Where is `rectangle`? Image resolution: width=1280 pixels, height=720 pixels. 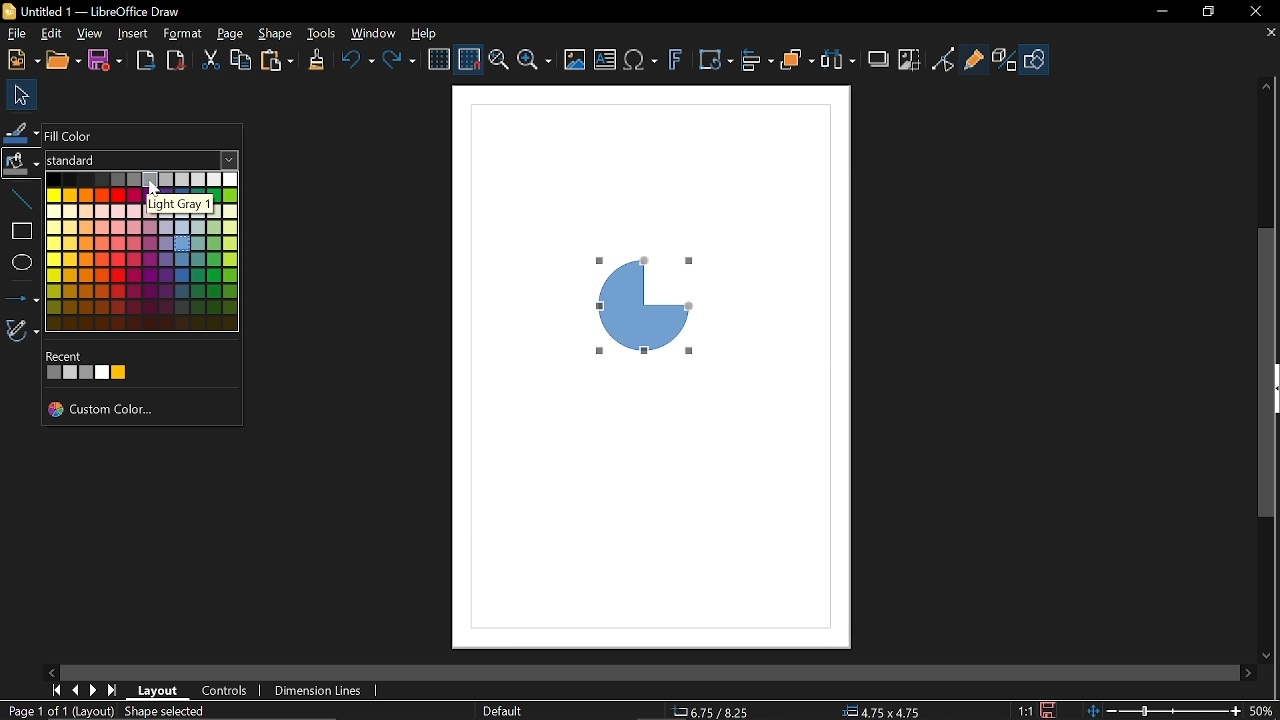
rectangle is located at coordinates (18, 232).